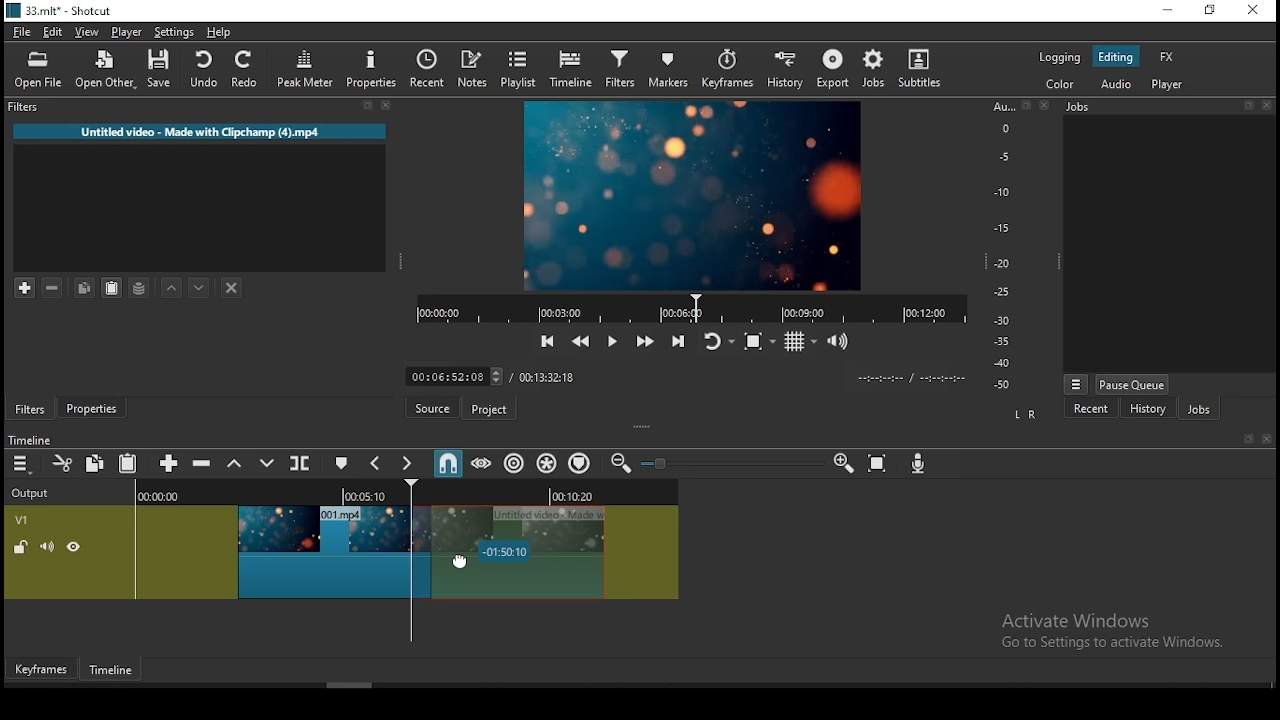  What do you see at coordinates (483, 464) in the screenshot?
I see `scrub while dragging` at bounding box center [483, 464].